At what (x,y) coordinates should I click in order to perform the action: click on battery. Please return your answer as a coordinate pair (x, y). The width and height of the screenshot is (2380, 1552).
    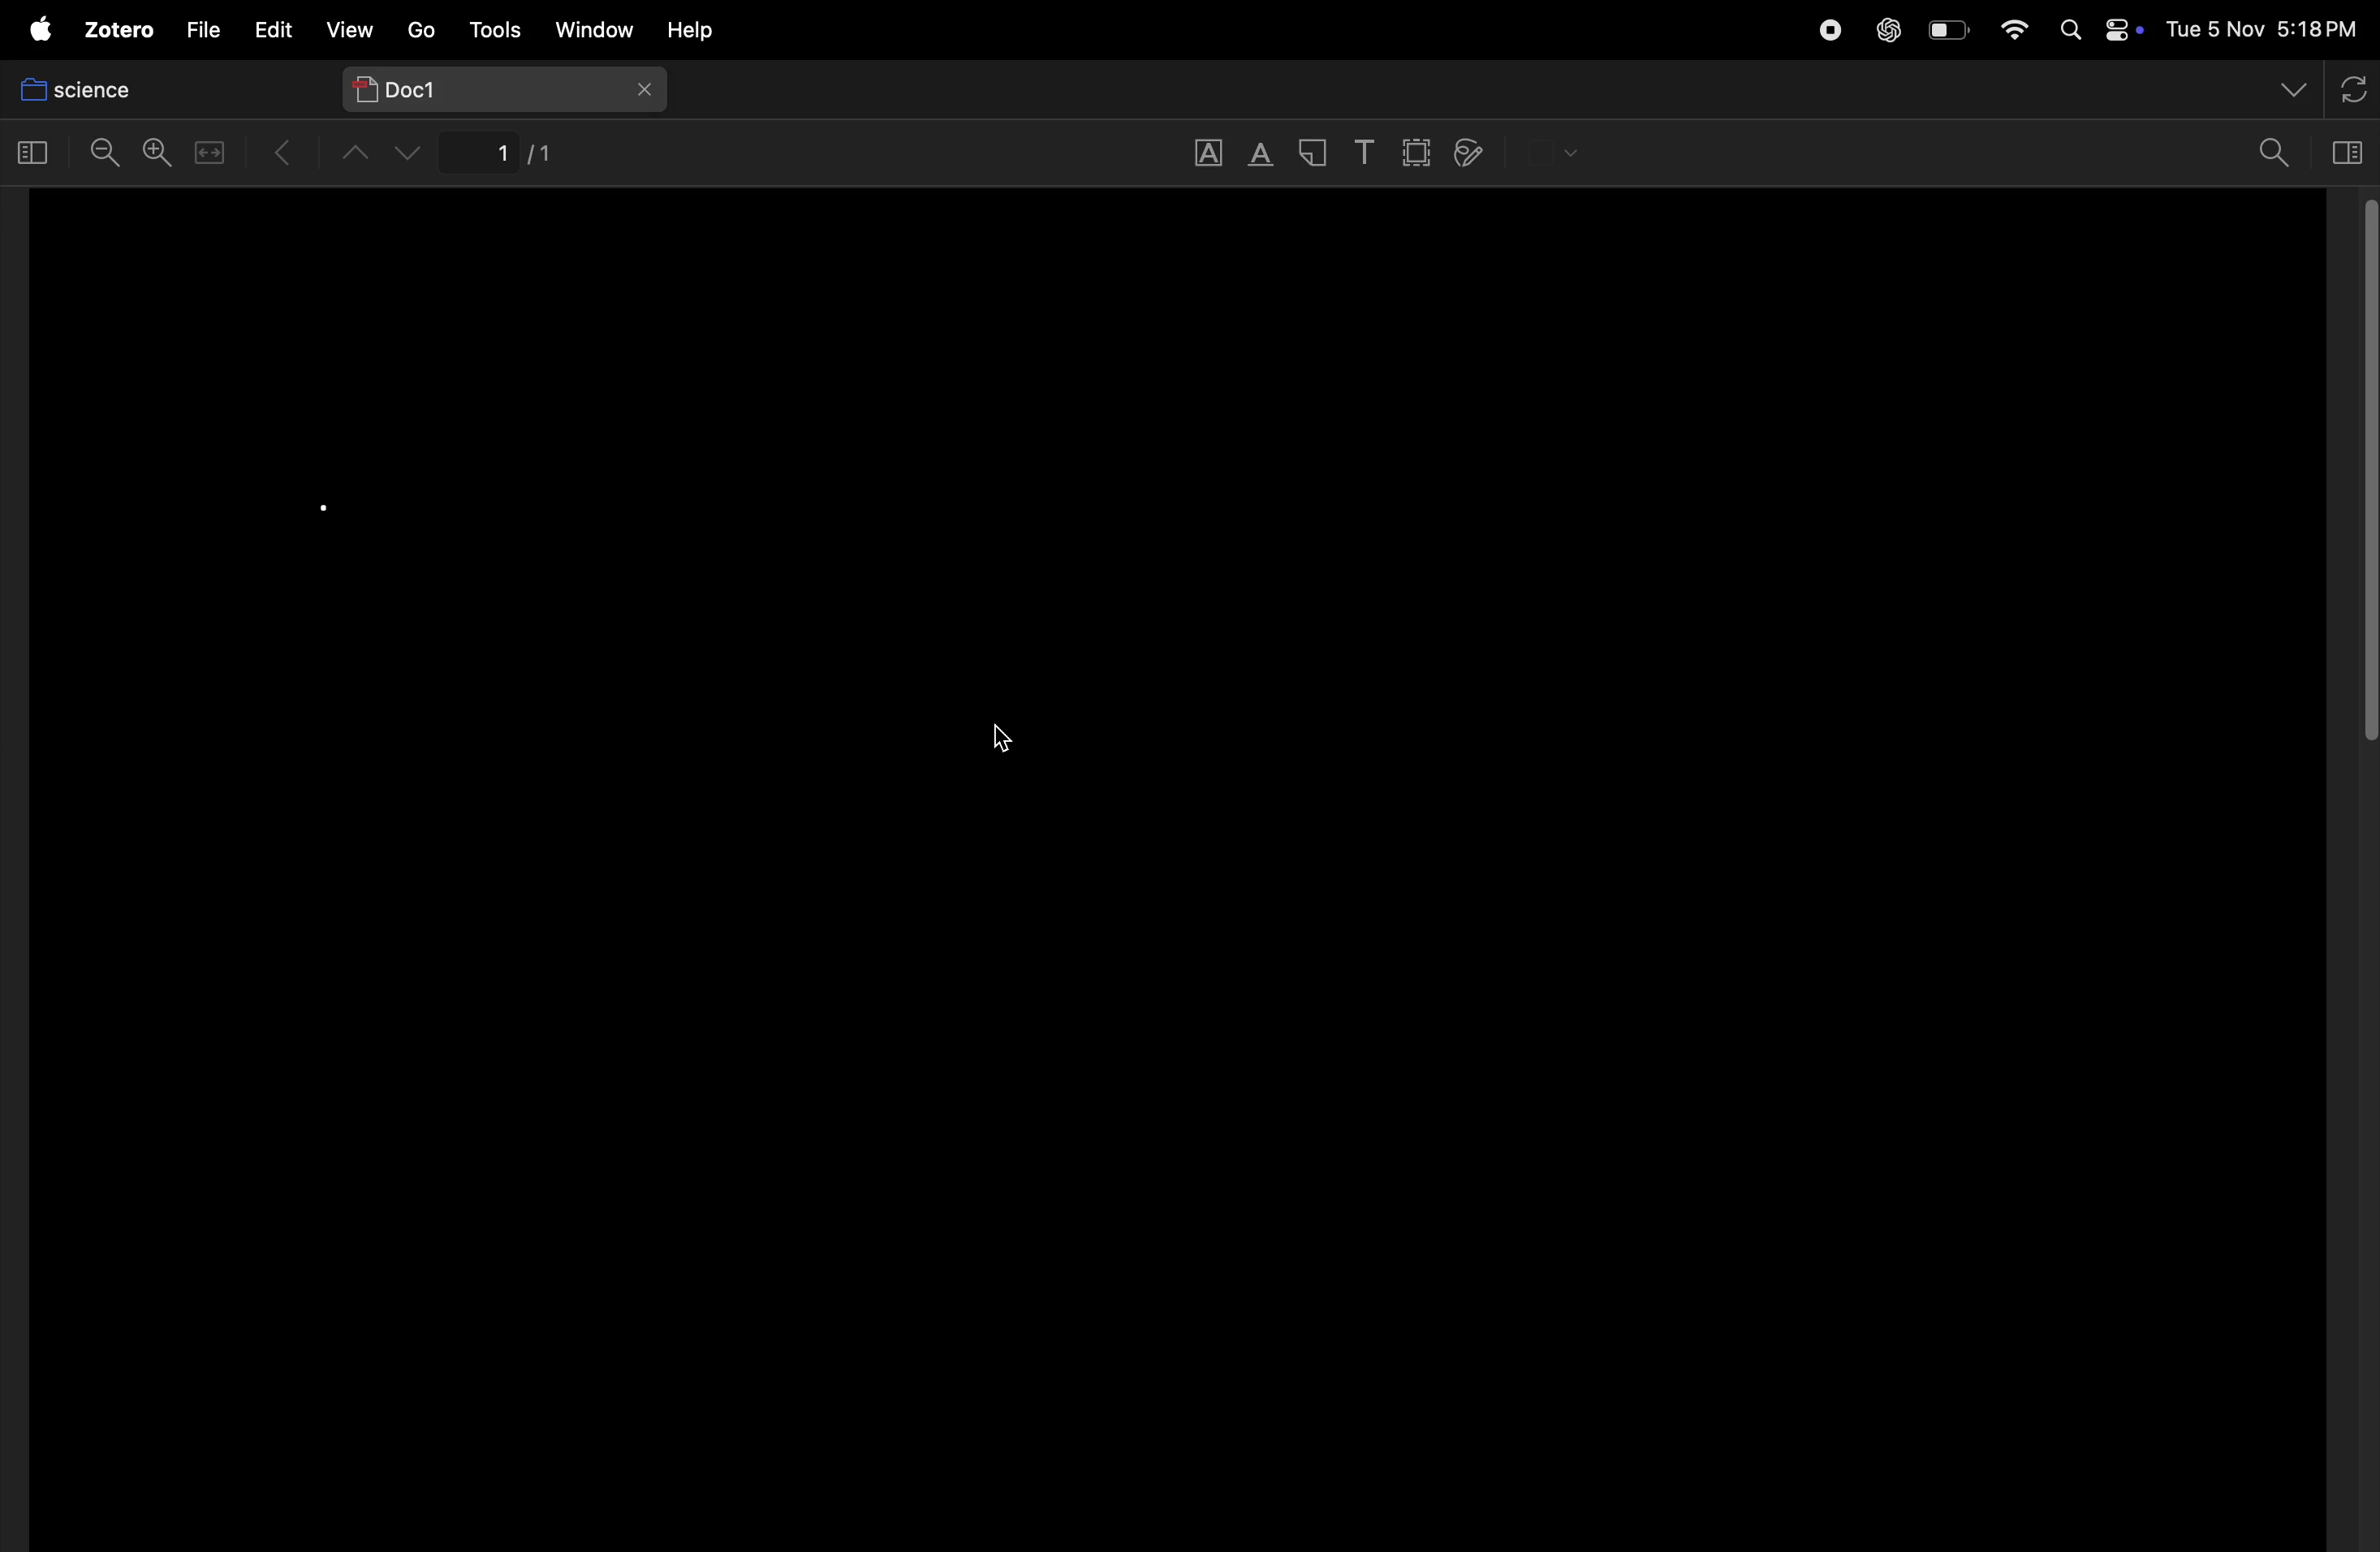
    Looking at the image, I should click on (1943, 29).